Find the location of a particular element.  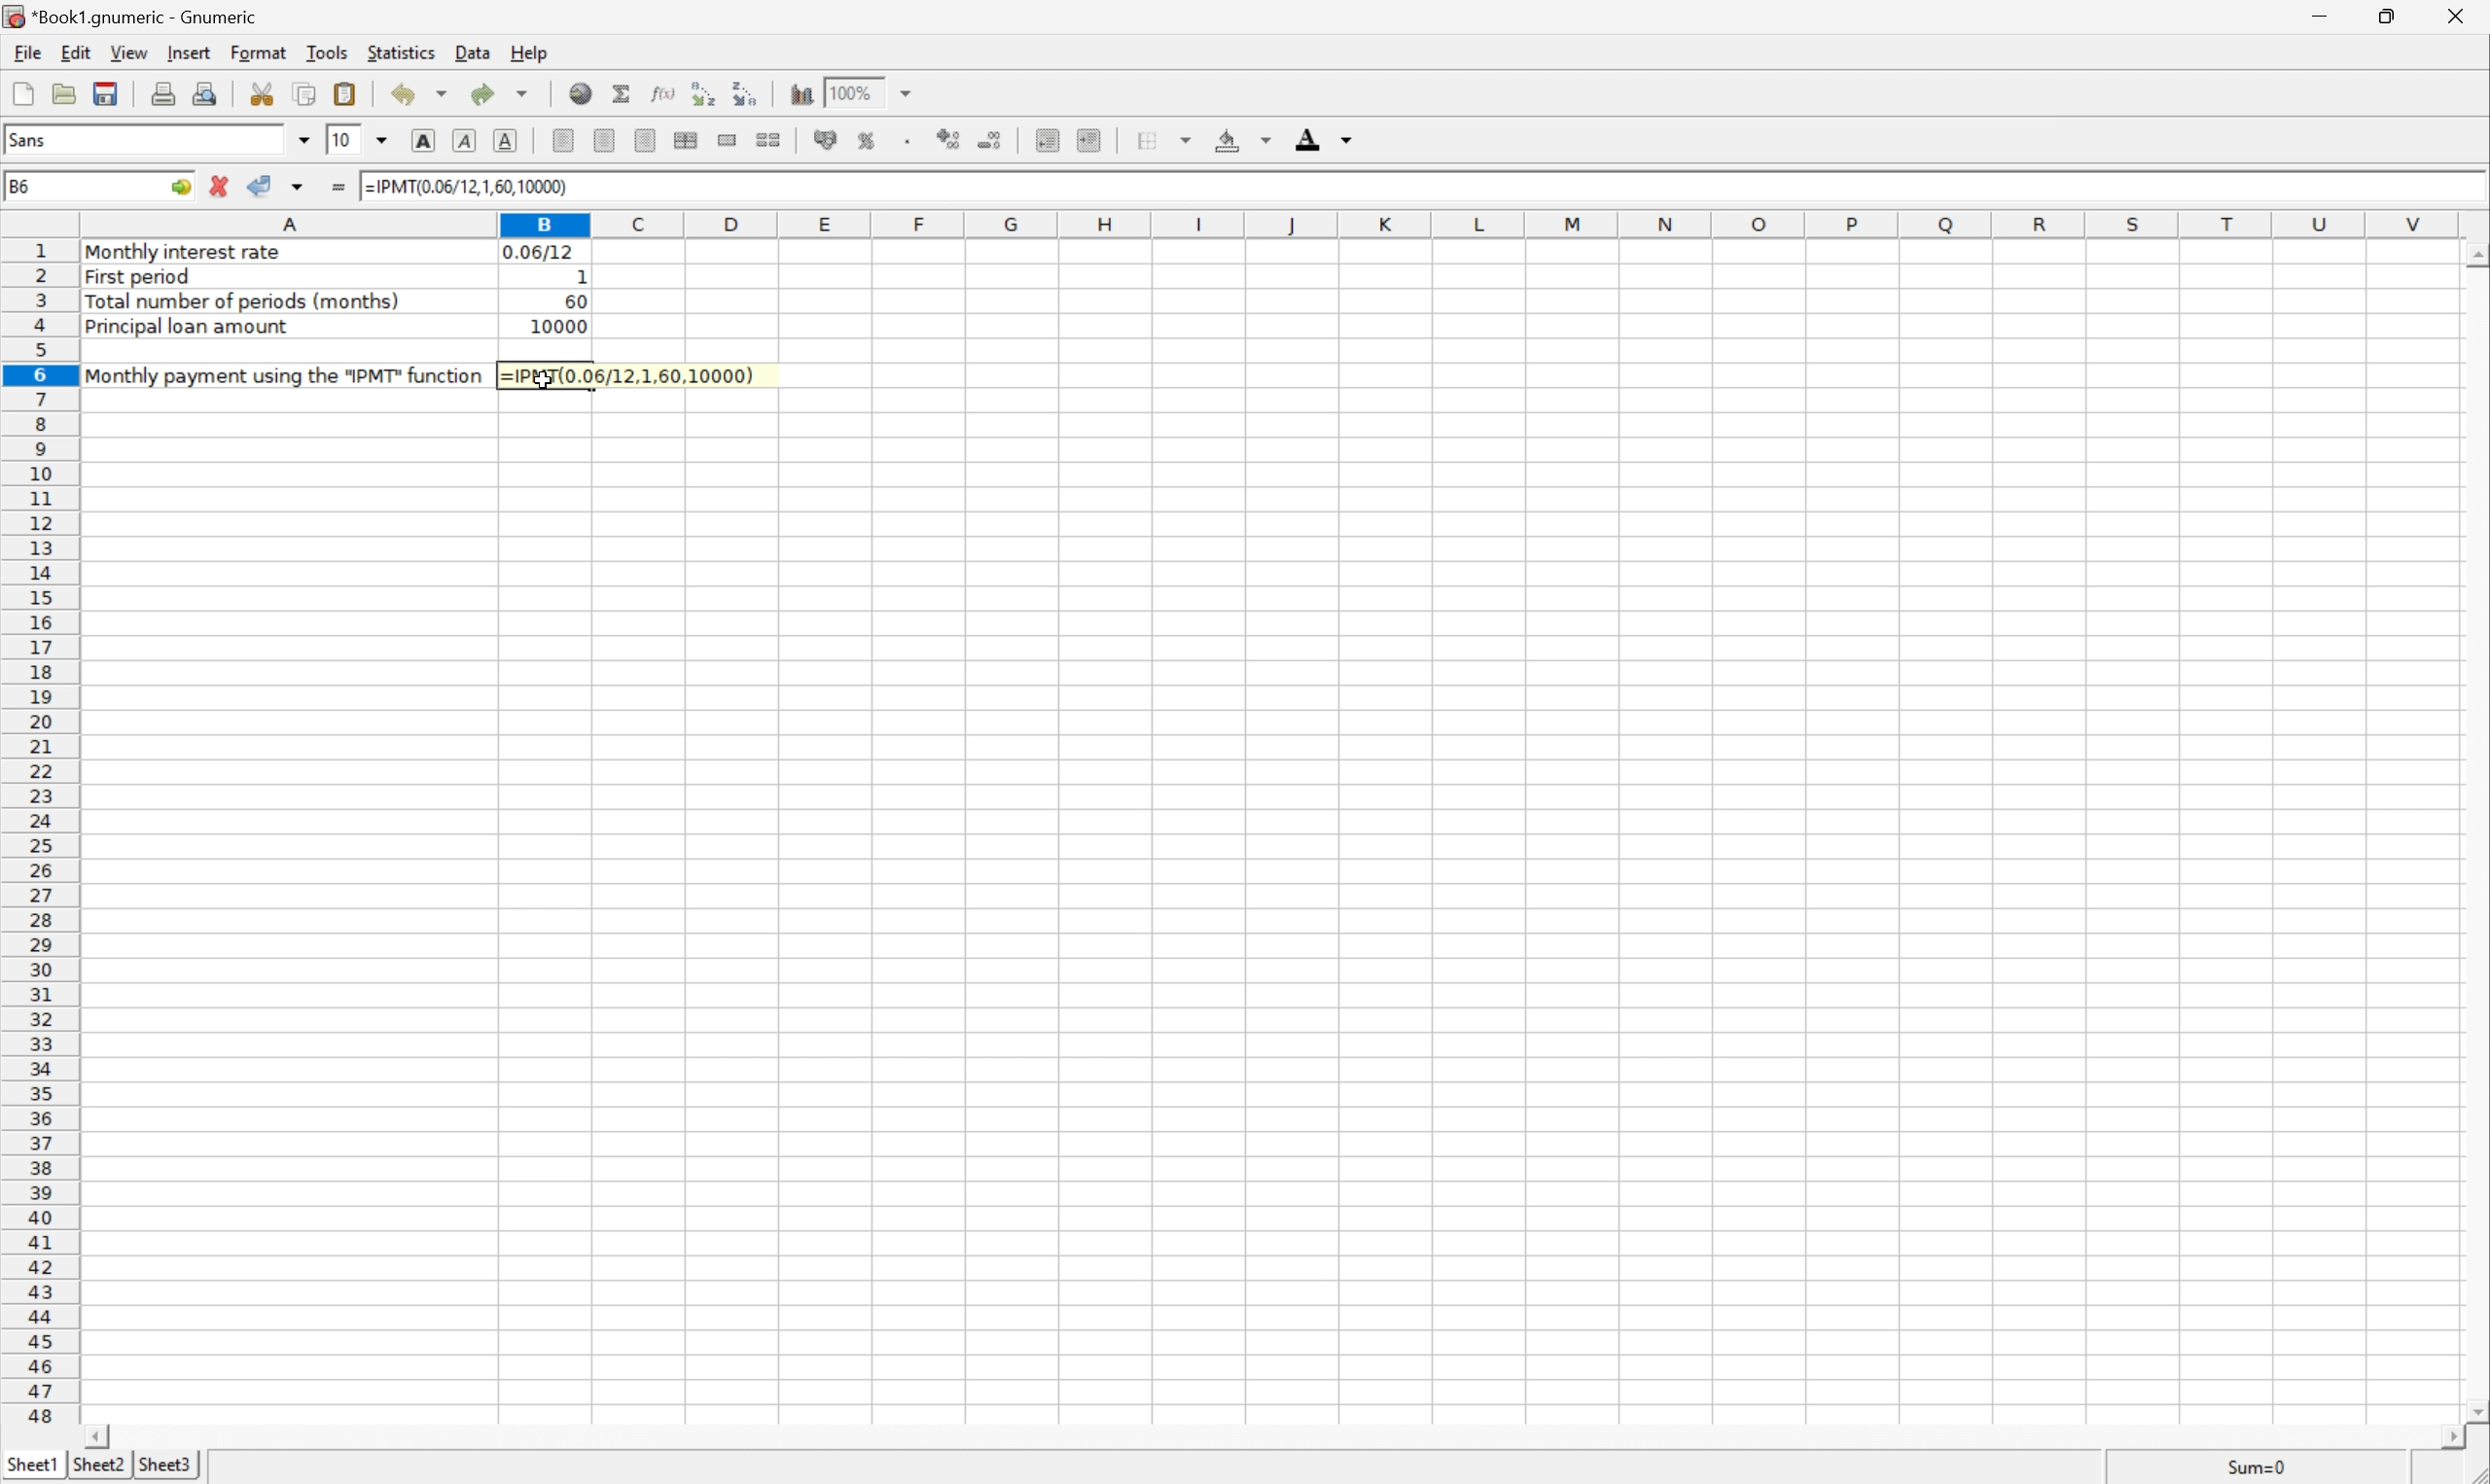

Borders is located at coordinates (1161, 139).